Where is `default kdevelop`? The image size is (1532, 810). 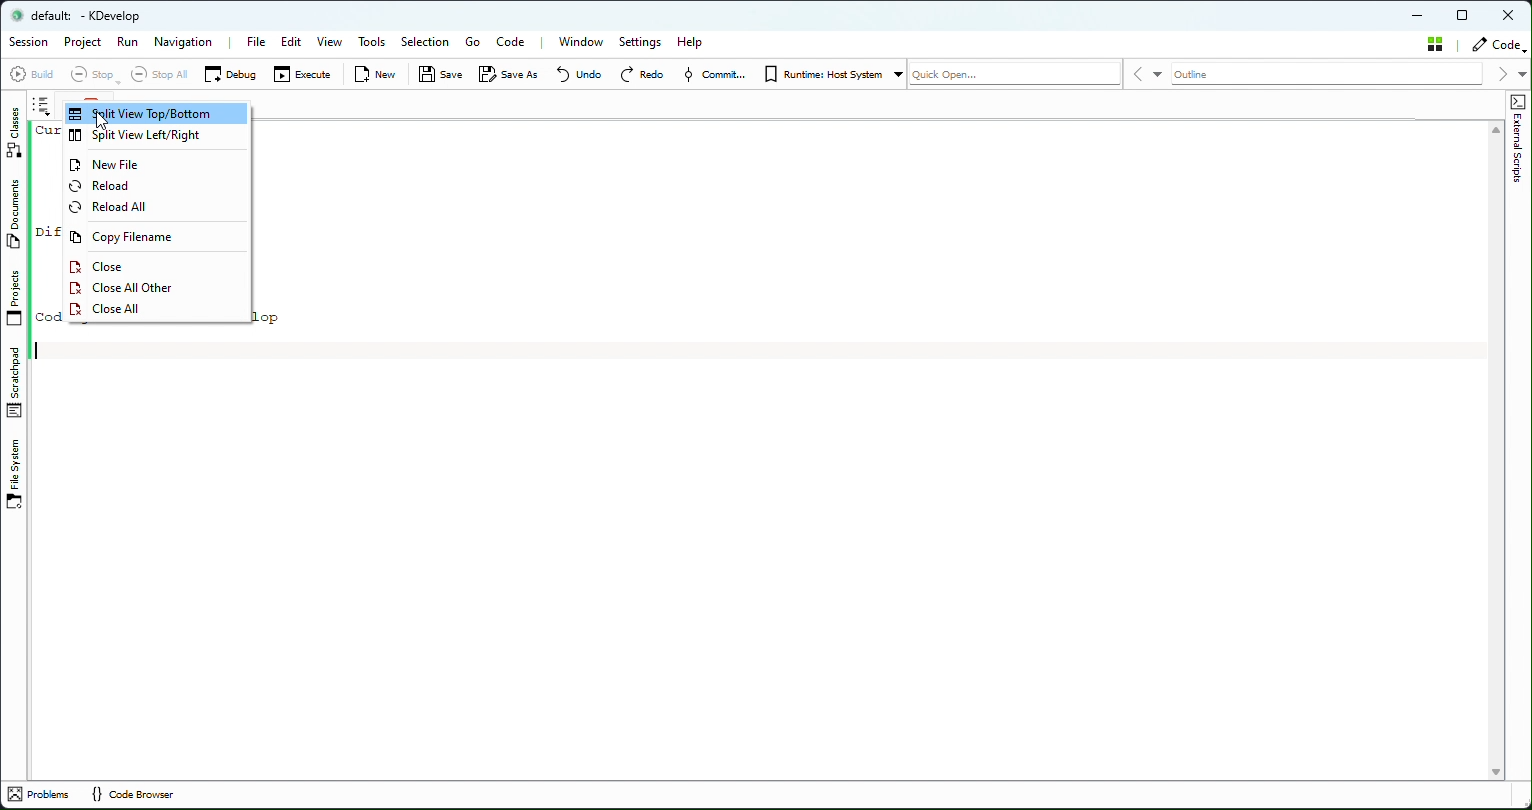 default kdevelop is located at coordinates (83, 17).